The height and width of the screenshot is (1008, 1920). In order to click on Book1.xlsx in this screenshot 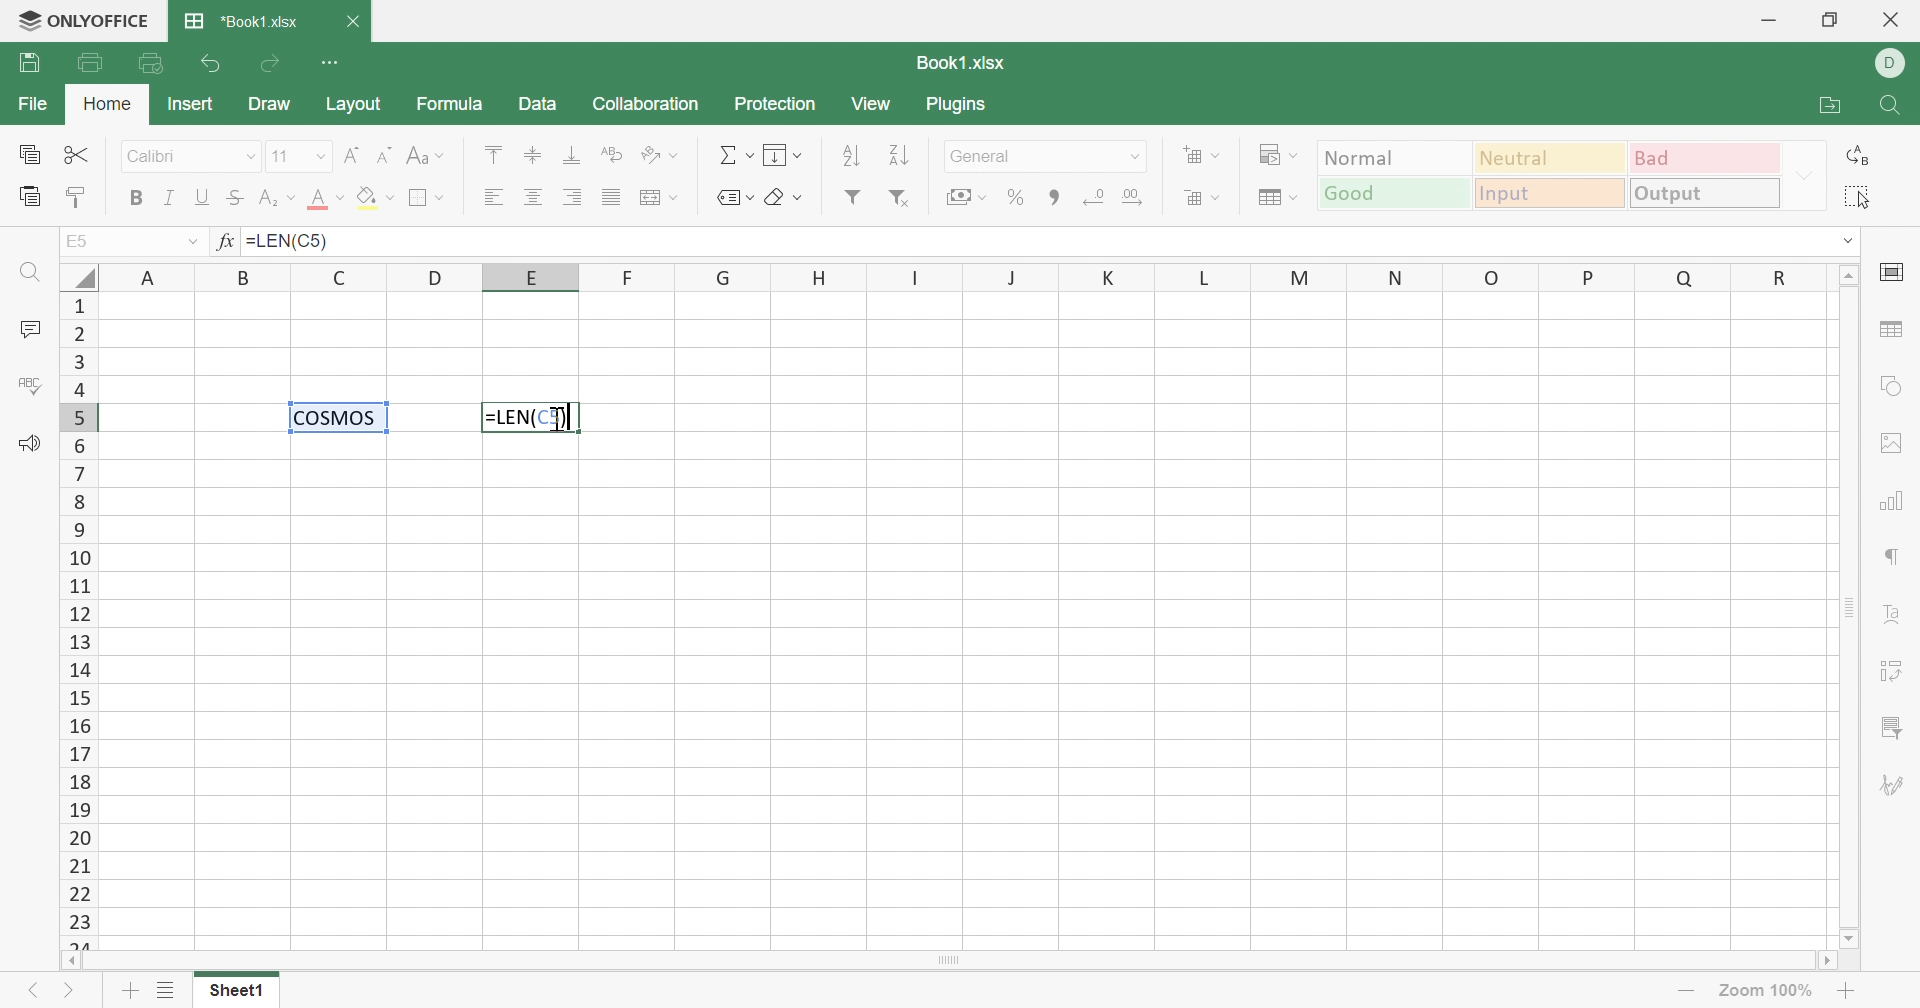, I will do `click(964, 62)`.